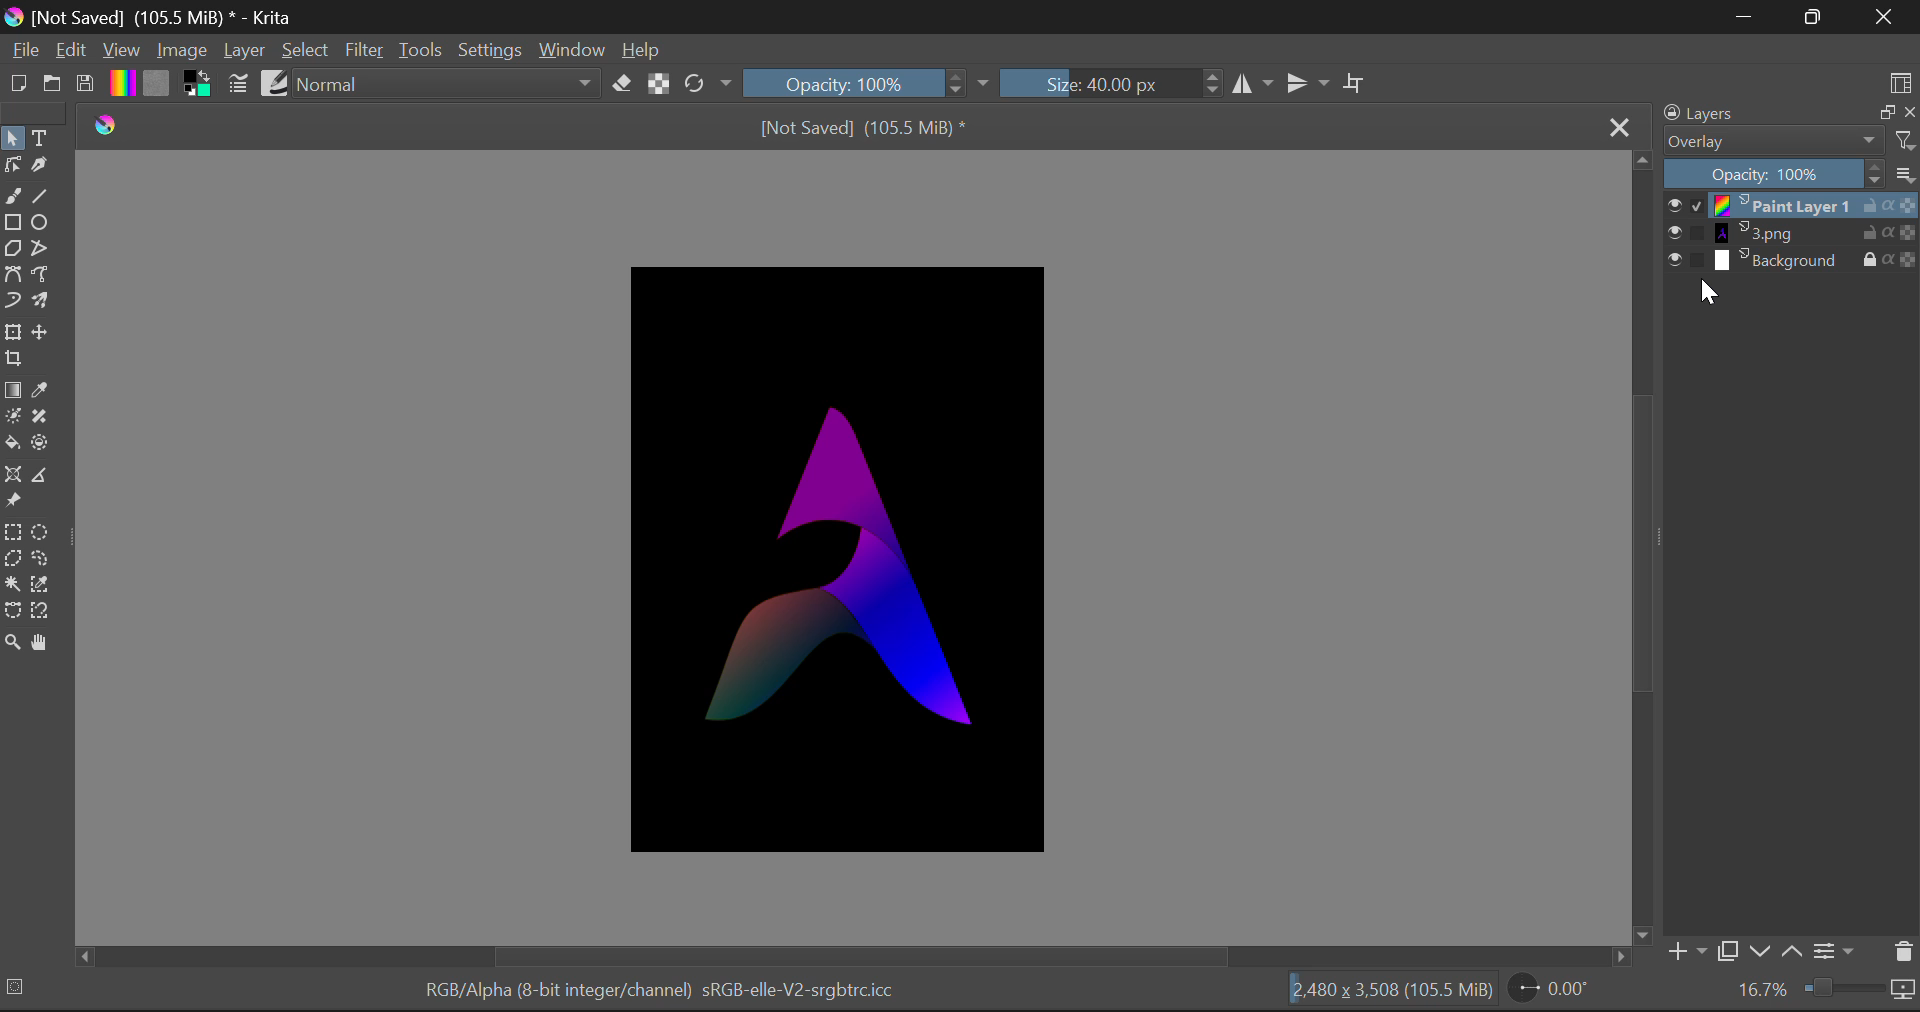 This screenshot has width=1920, height=1012. What do you see at coordinates (1908, 260) in the screenshot?
I see `Transparency ` at bounding box center [1908, 260].